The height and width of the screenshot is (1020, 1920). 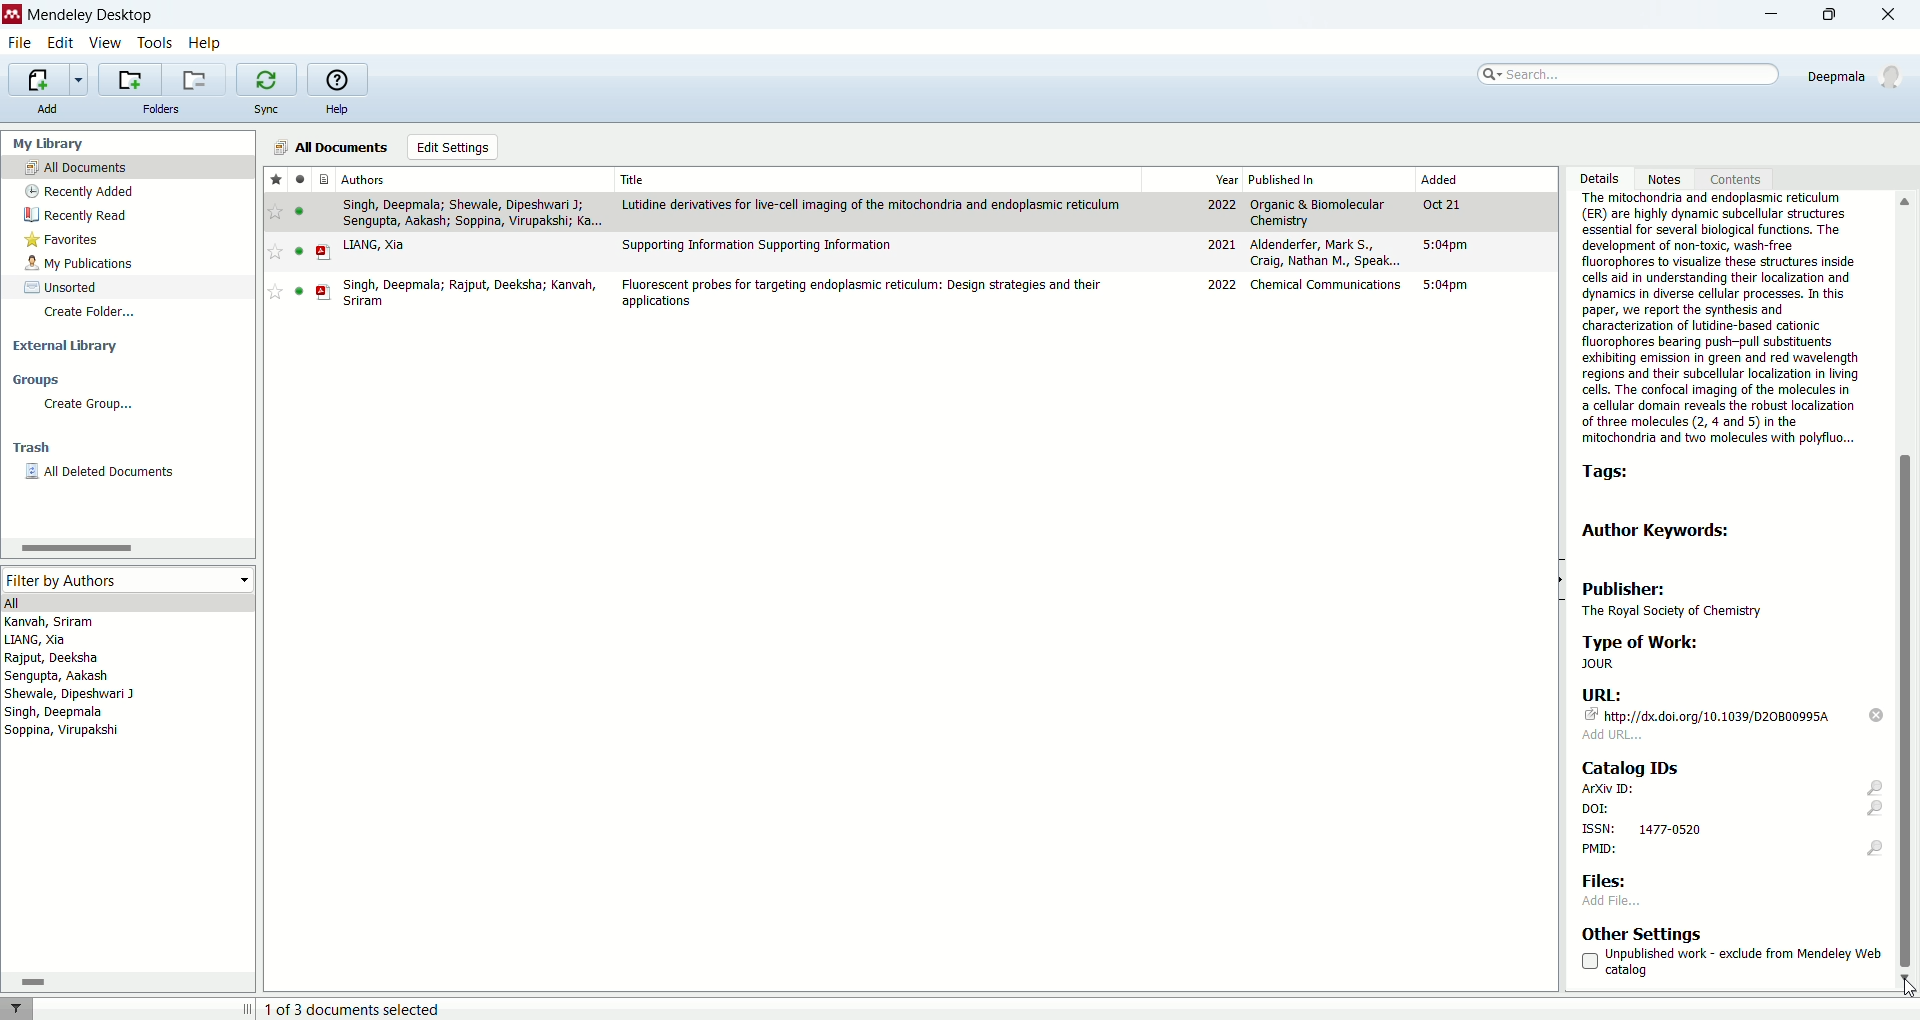 I want to click on help, so click(x=336, y=110).